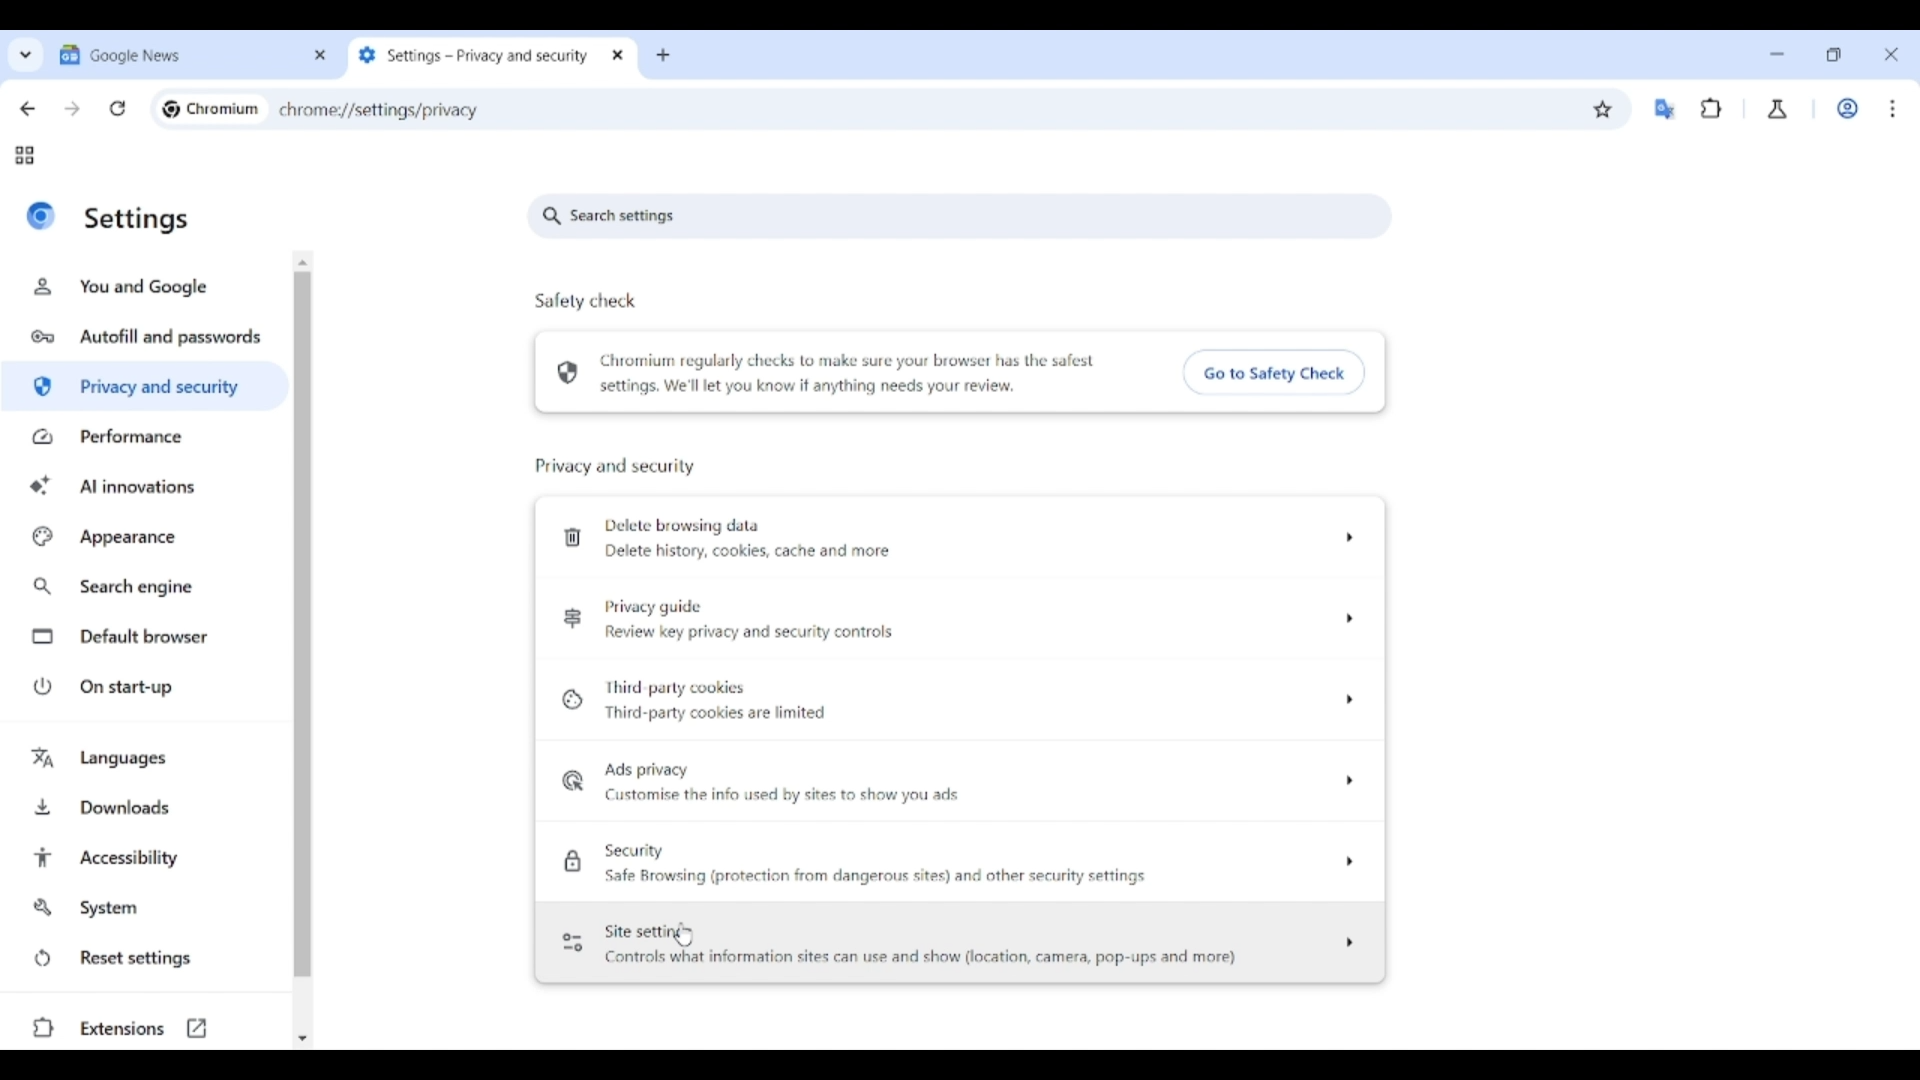  Describe the element at coordinates (302, 625) in the screenshot. I see `Vertical slide bar` at that location.